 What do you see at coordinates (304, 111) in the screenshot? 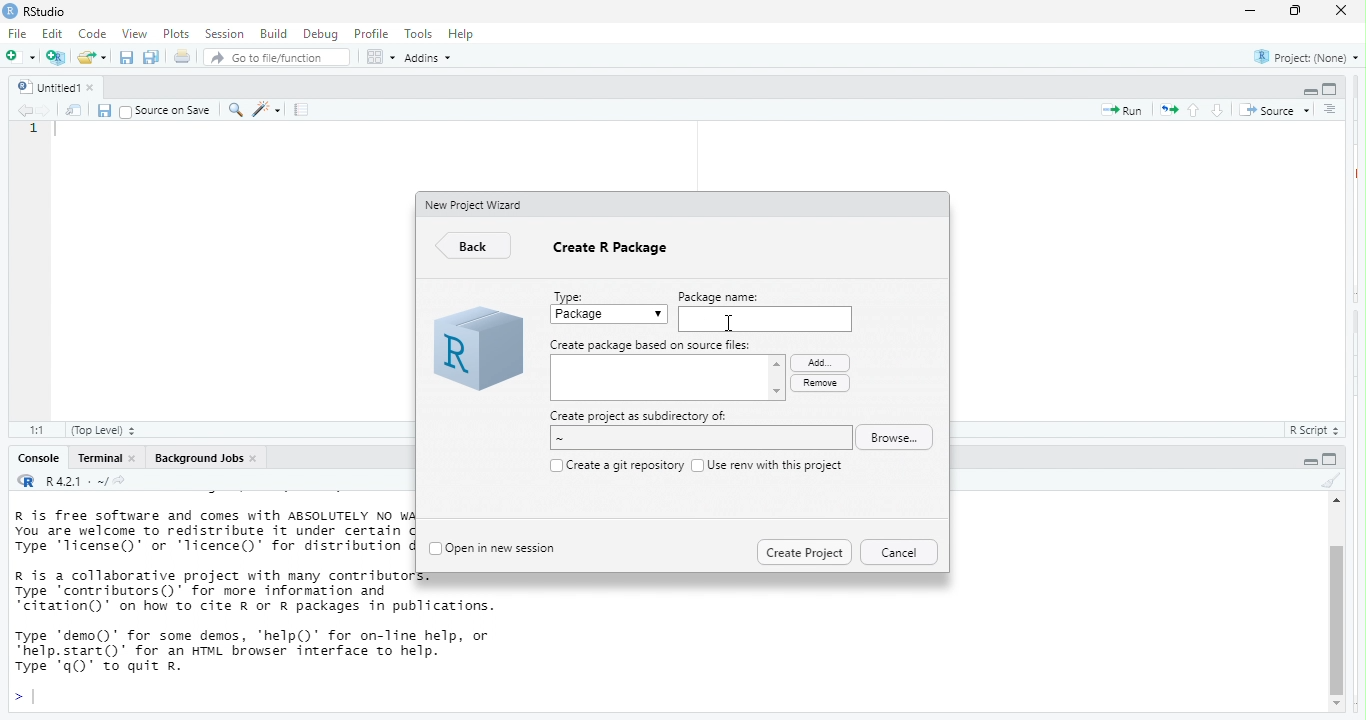
I see `compile report` at bounding box center [304, 111].